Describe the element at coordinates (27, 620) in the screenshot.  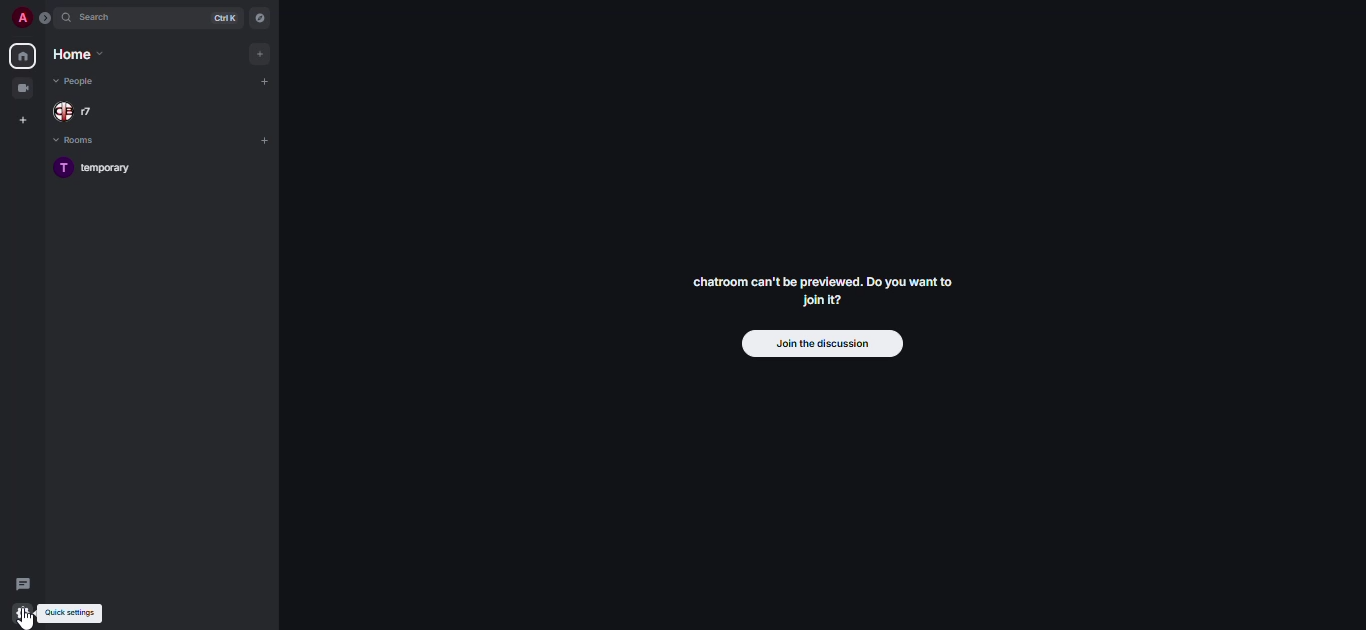
I see `cursor` at that location.